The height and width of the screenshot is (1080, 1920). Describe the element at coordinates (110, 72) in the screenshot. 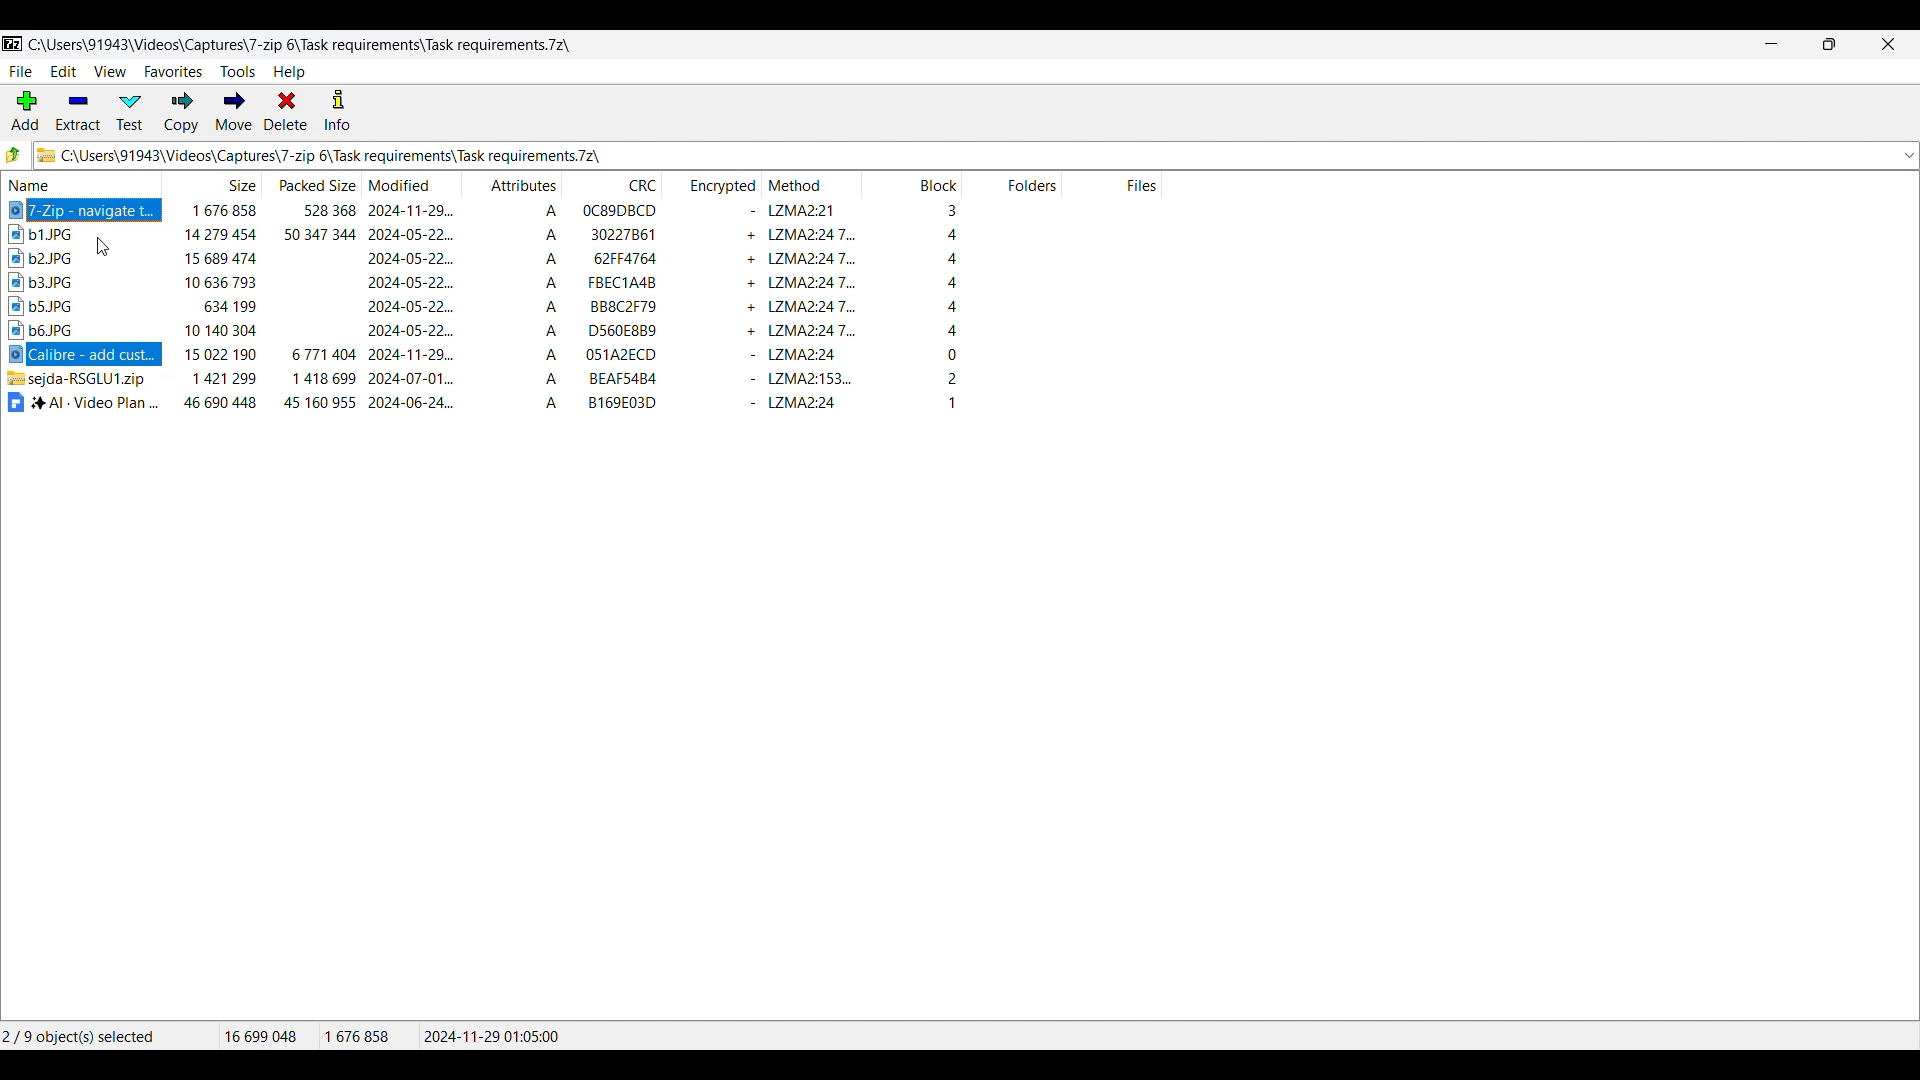

I see `View menu` at that location.